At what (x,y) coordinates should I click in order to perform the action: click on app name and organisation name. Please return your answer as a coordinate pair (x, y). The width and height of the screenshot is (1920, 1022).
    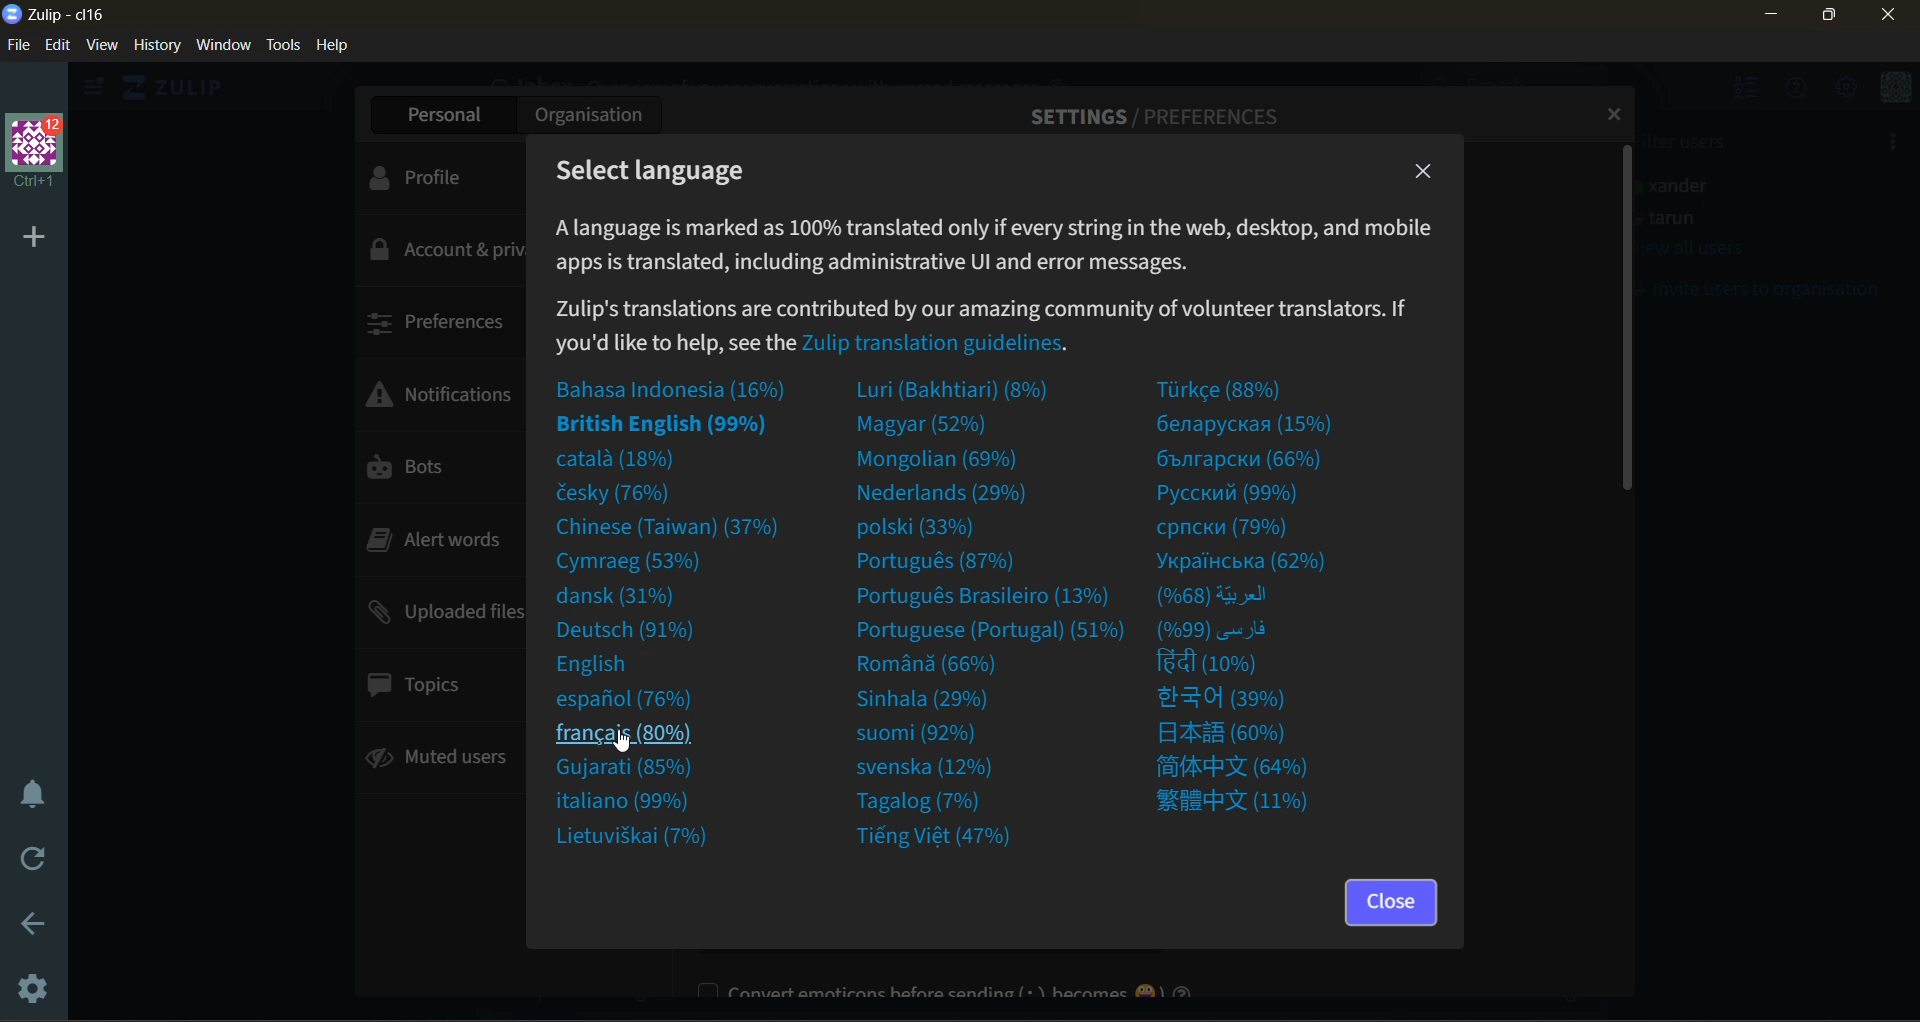
    Looking at the image, I should click on (59, 16).